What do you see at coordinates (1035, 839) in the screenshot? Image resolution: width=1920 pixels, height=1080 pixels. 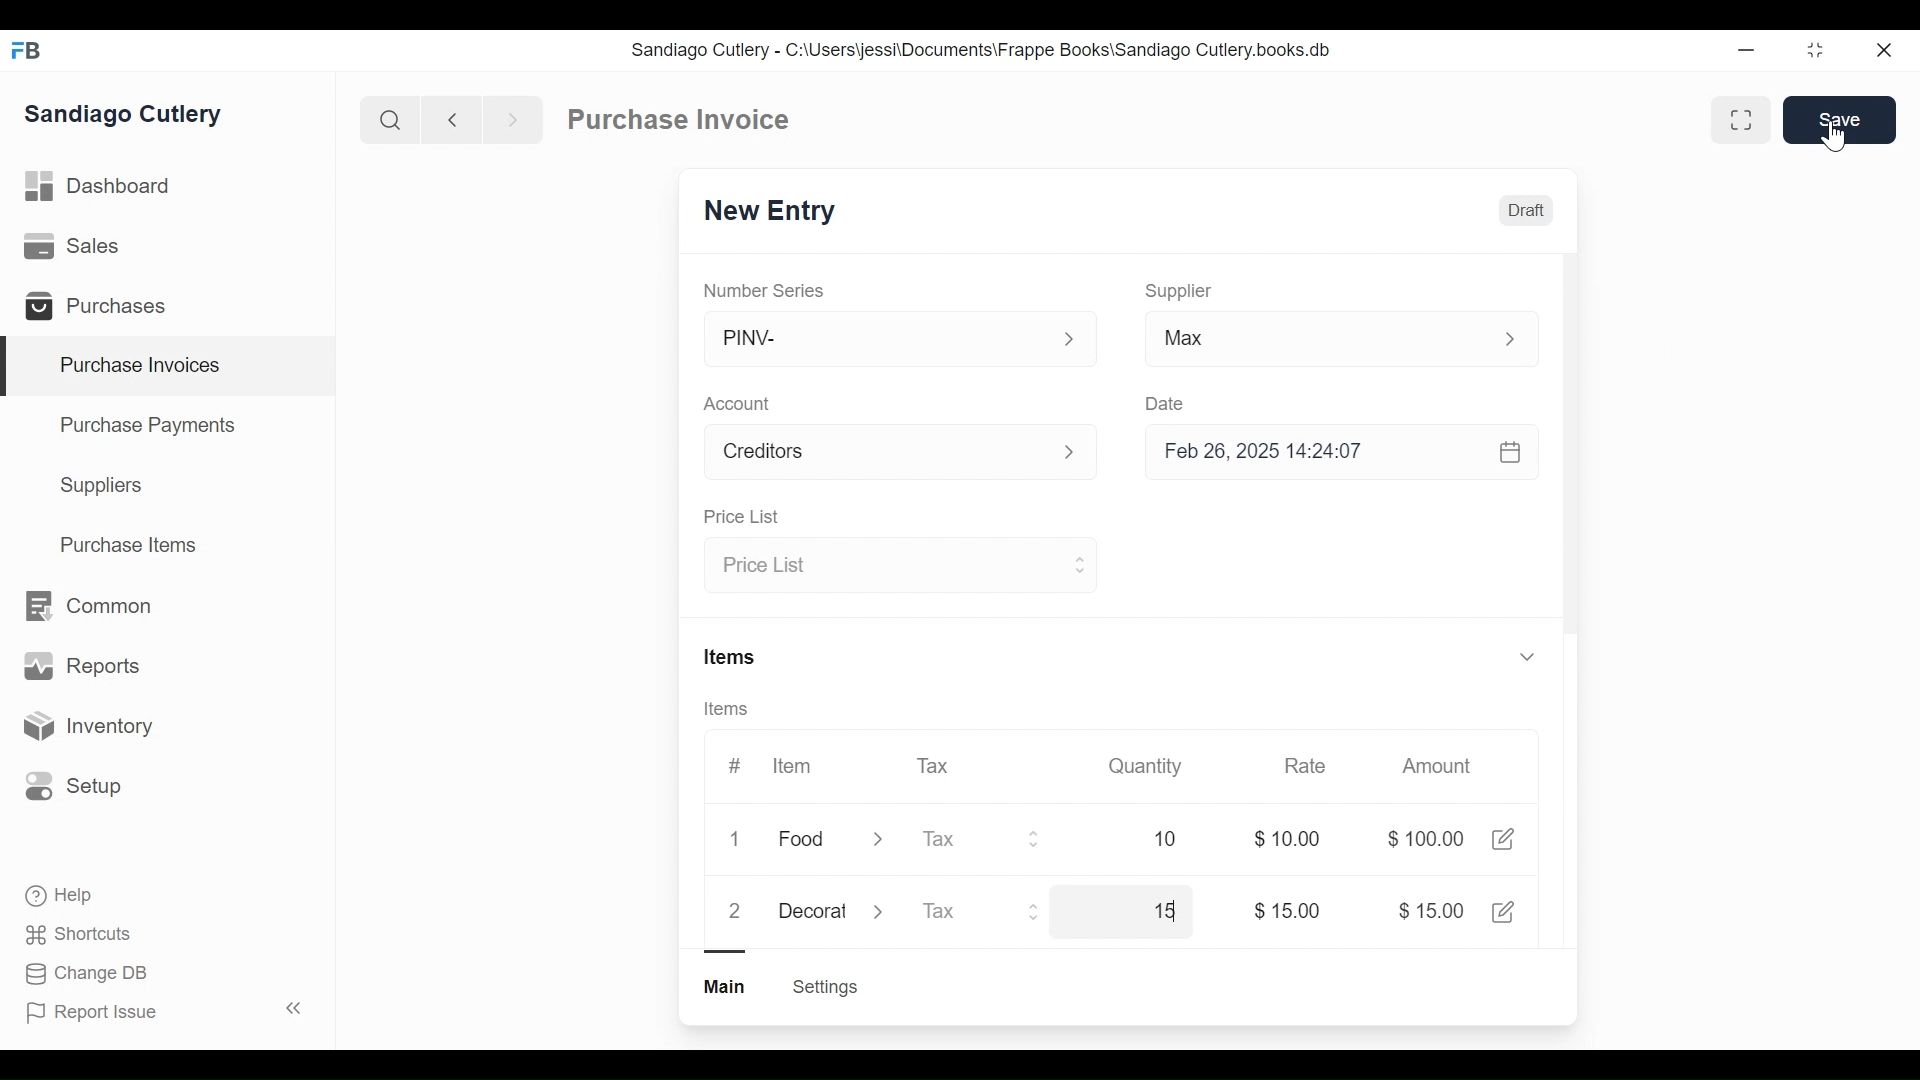 I see `Expand` at bounding box center [1035, 839].